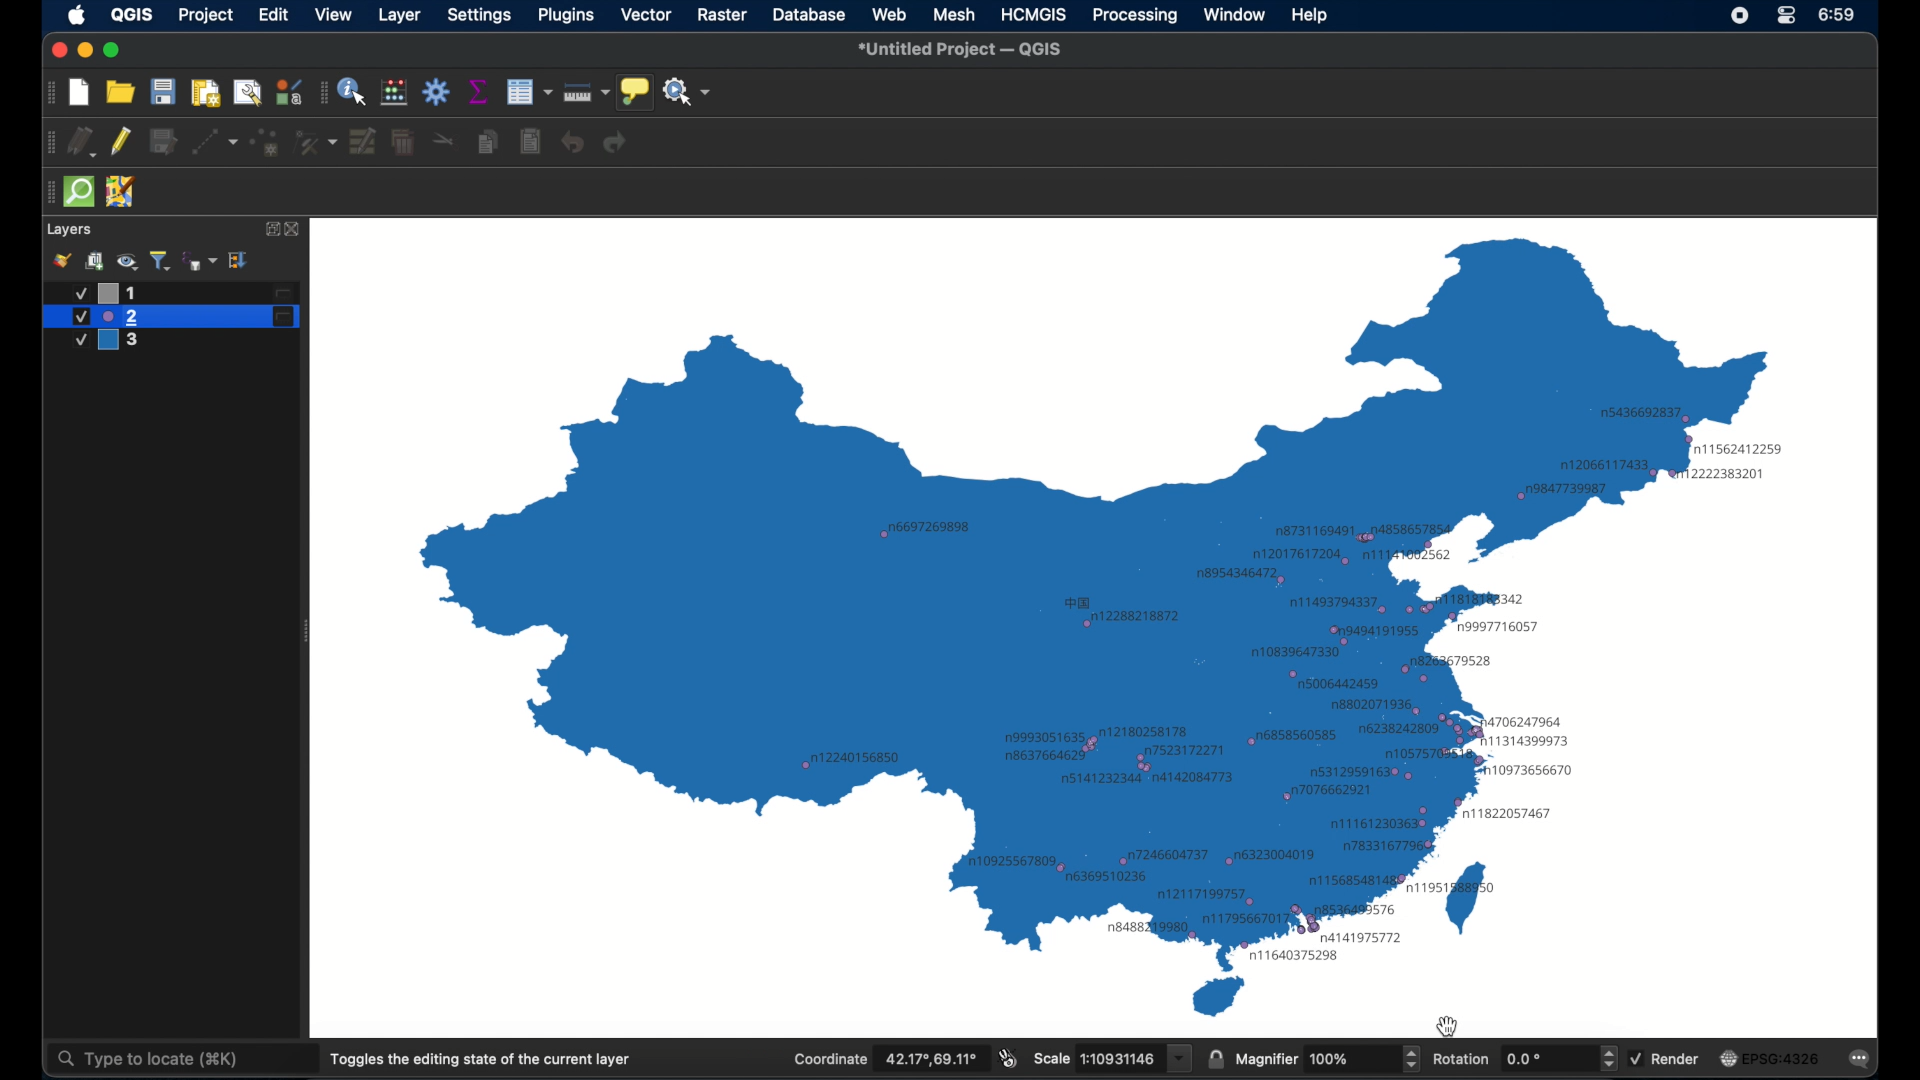  What do you see at coordinates (163, 91) in the screenshot?
I see `save` at bounding box center [163, 91].